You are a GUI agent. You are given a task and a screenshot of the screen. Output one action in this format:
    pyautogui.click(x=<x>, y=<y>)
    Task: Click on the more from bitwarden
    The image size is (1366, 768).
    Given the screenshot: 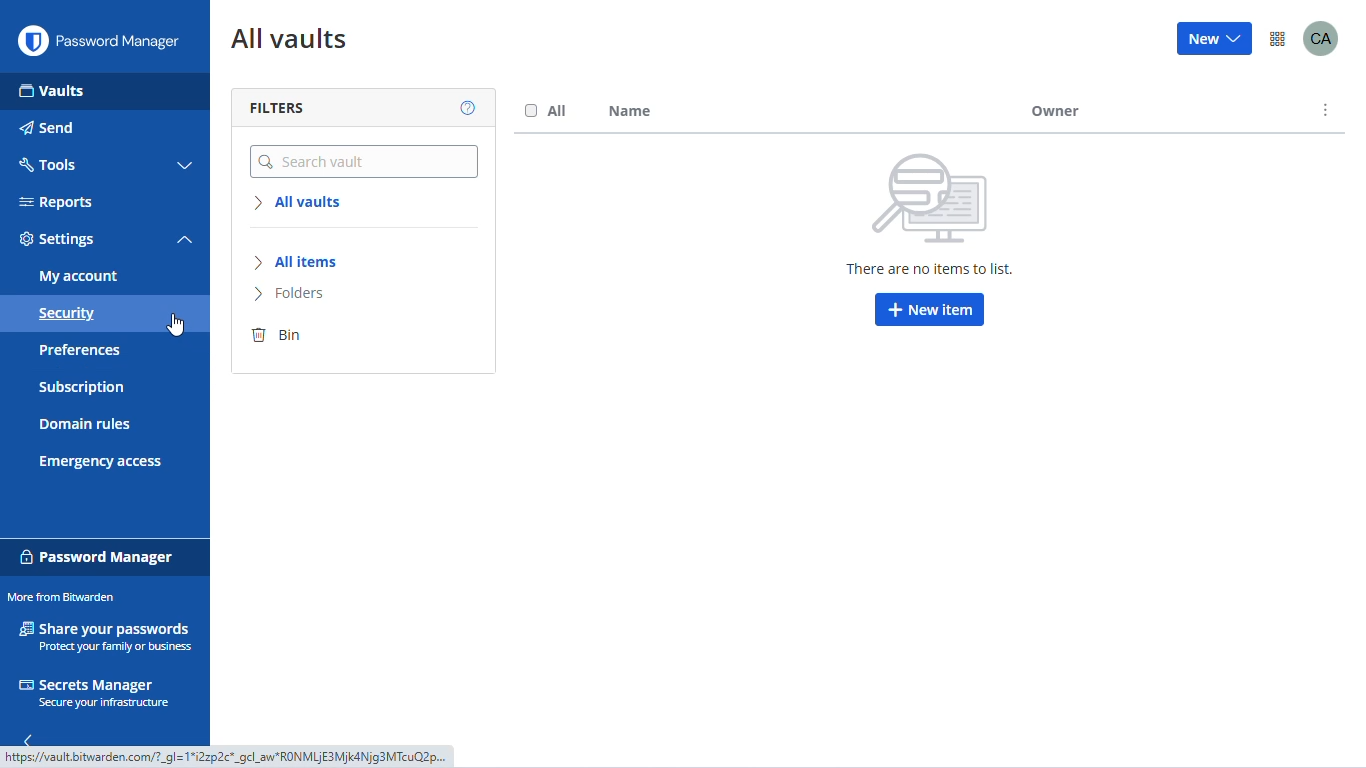 What is the action you would take?
    pyautogui.click(x=60, y=598)
    